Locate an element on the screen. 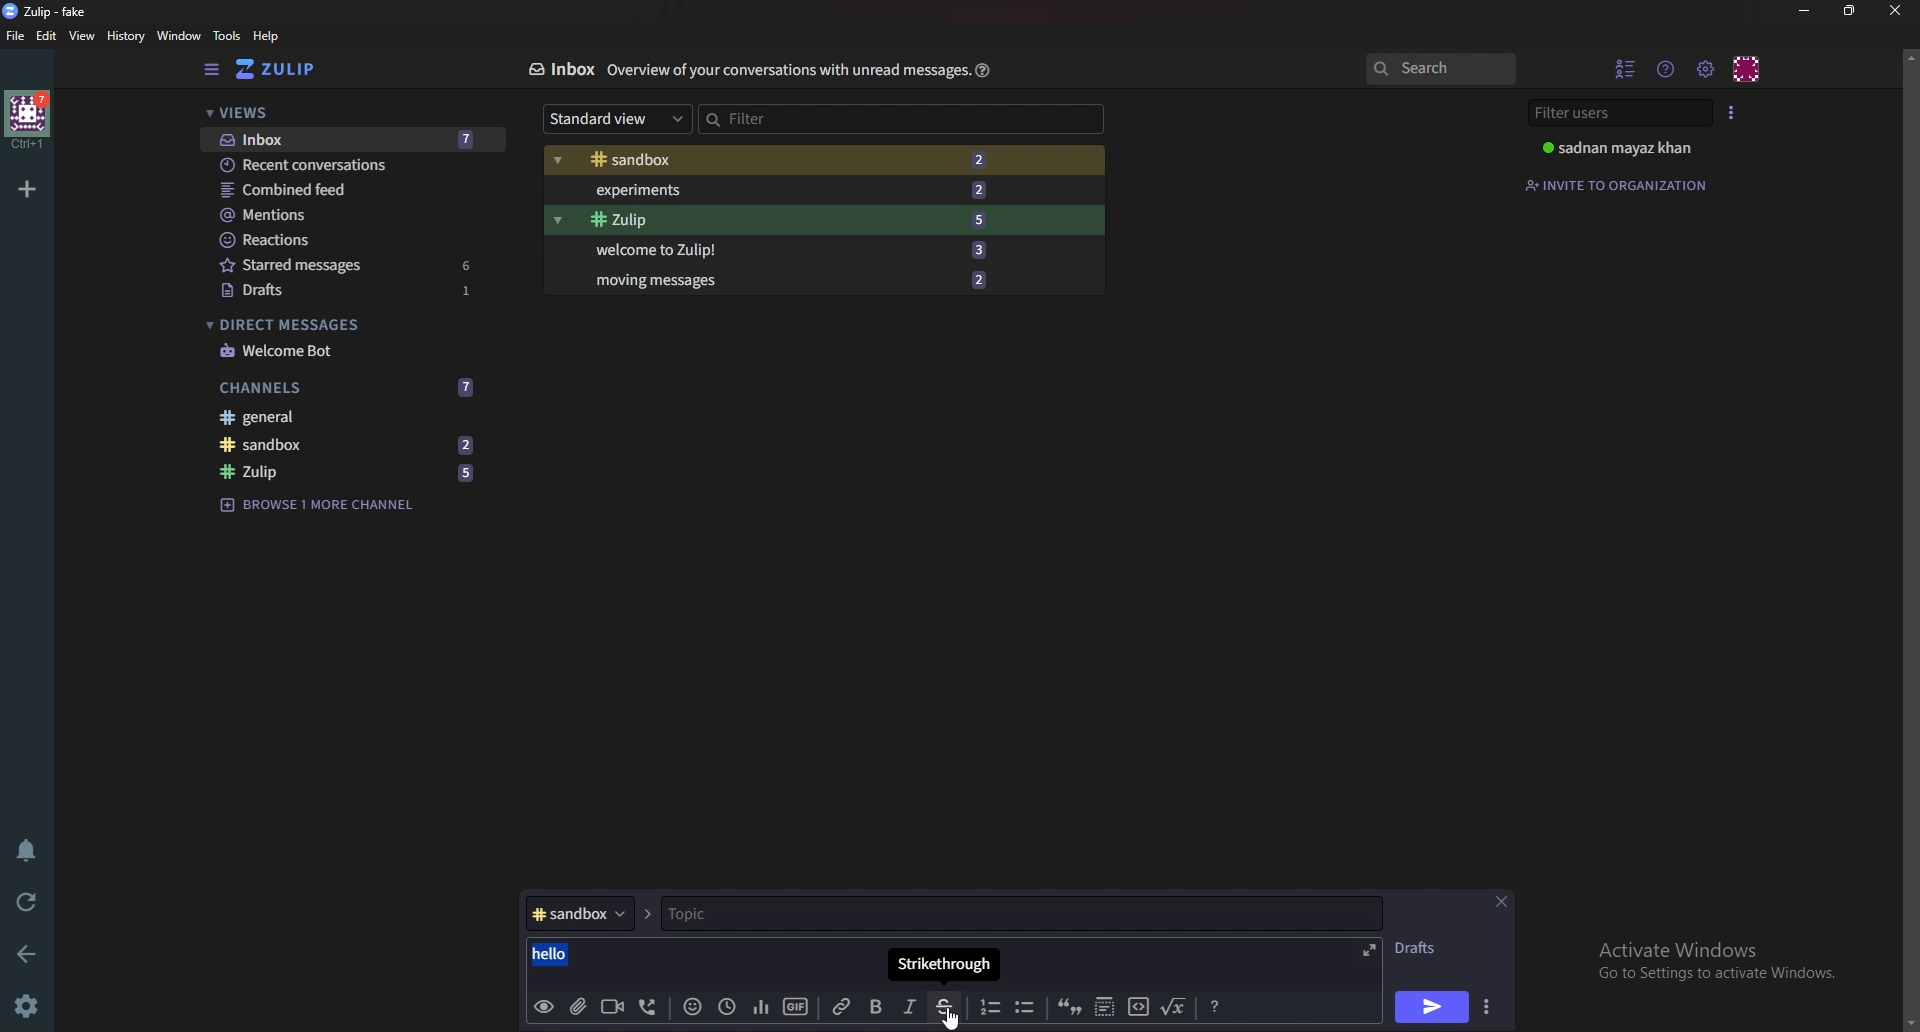  preview is located at coordinates (544, 1009).